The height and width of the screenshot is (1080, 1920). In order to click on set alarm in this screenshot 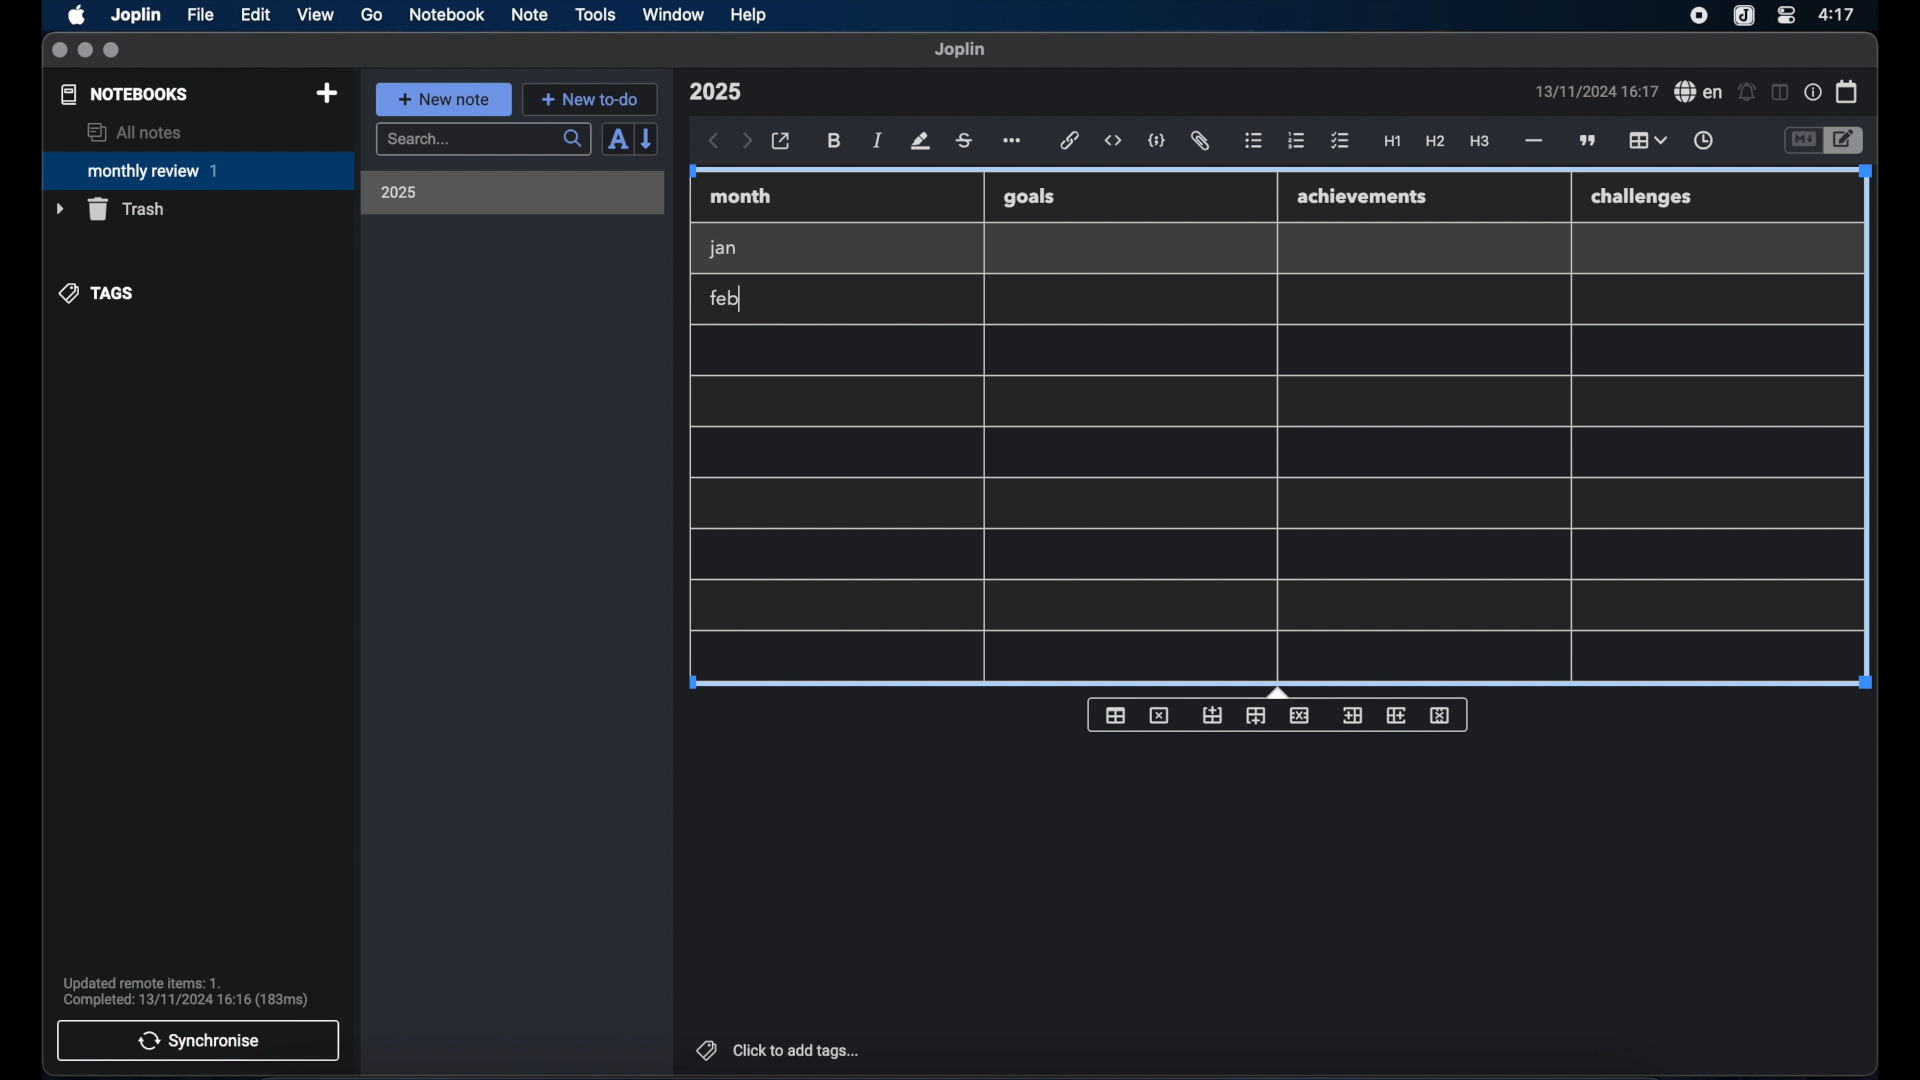, I will do `click(1747, 93)`.